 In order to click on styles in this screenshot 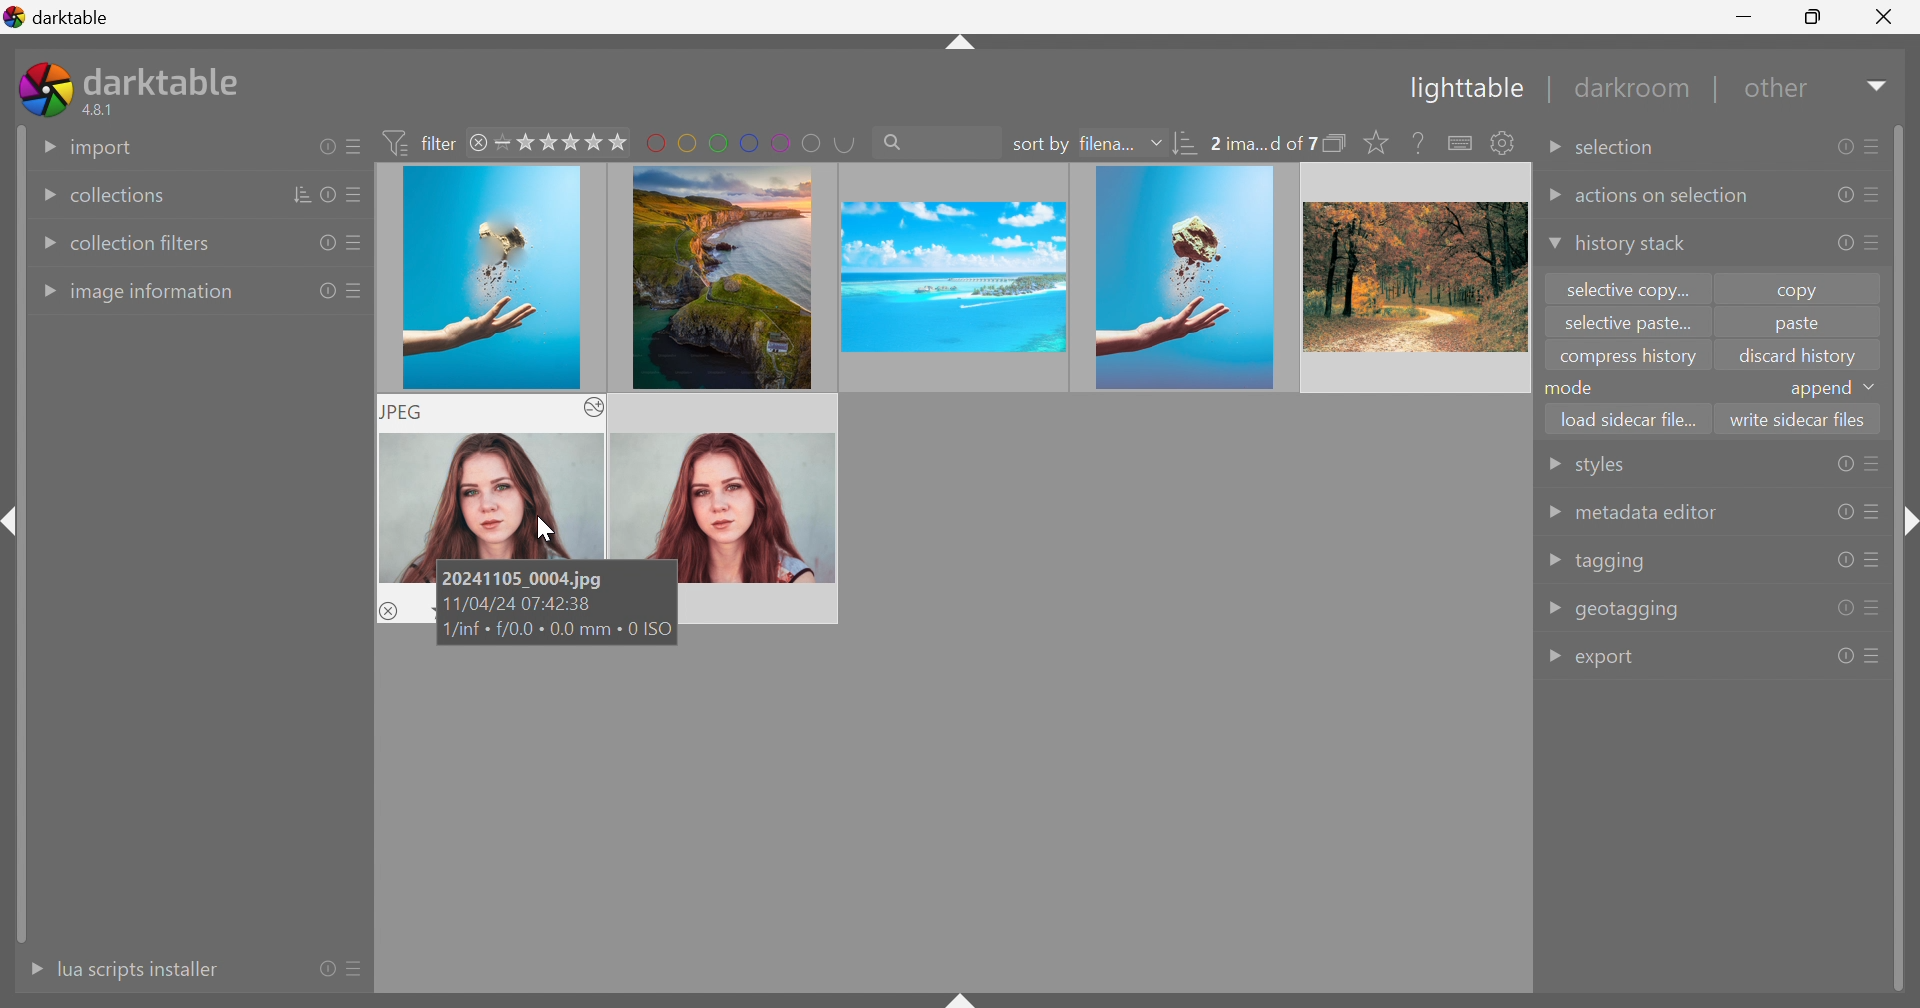, I will do `click(1597, 468)`.